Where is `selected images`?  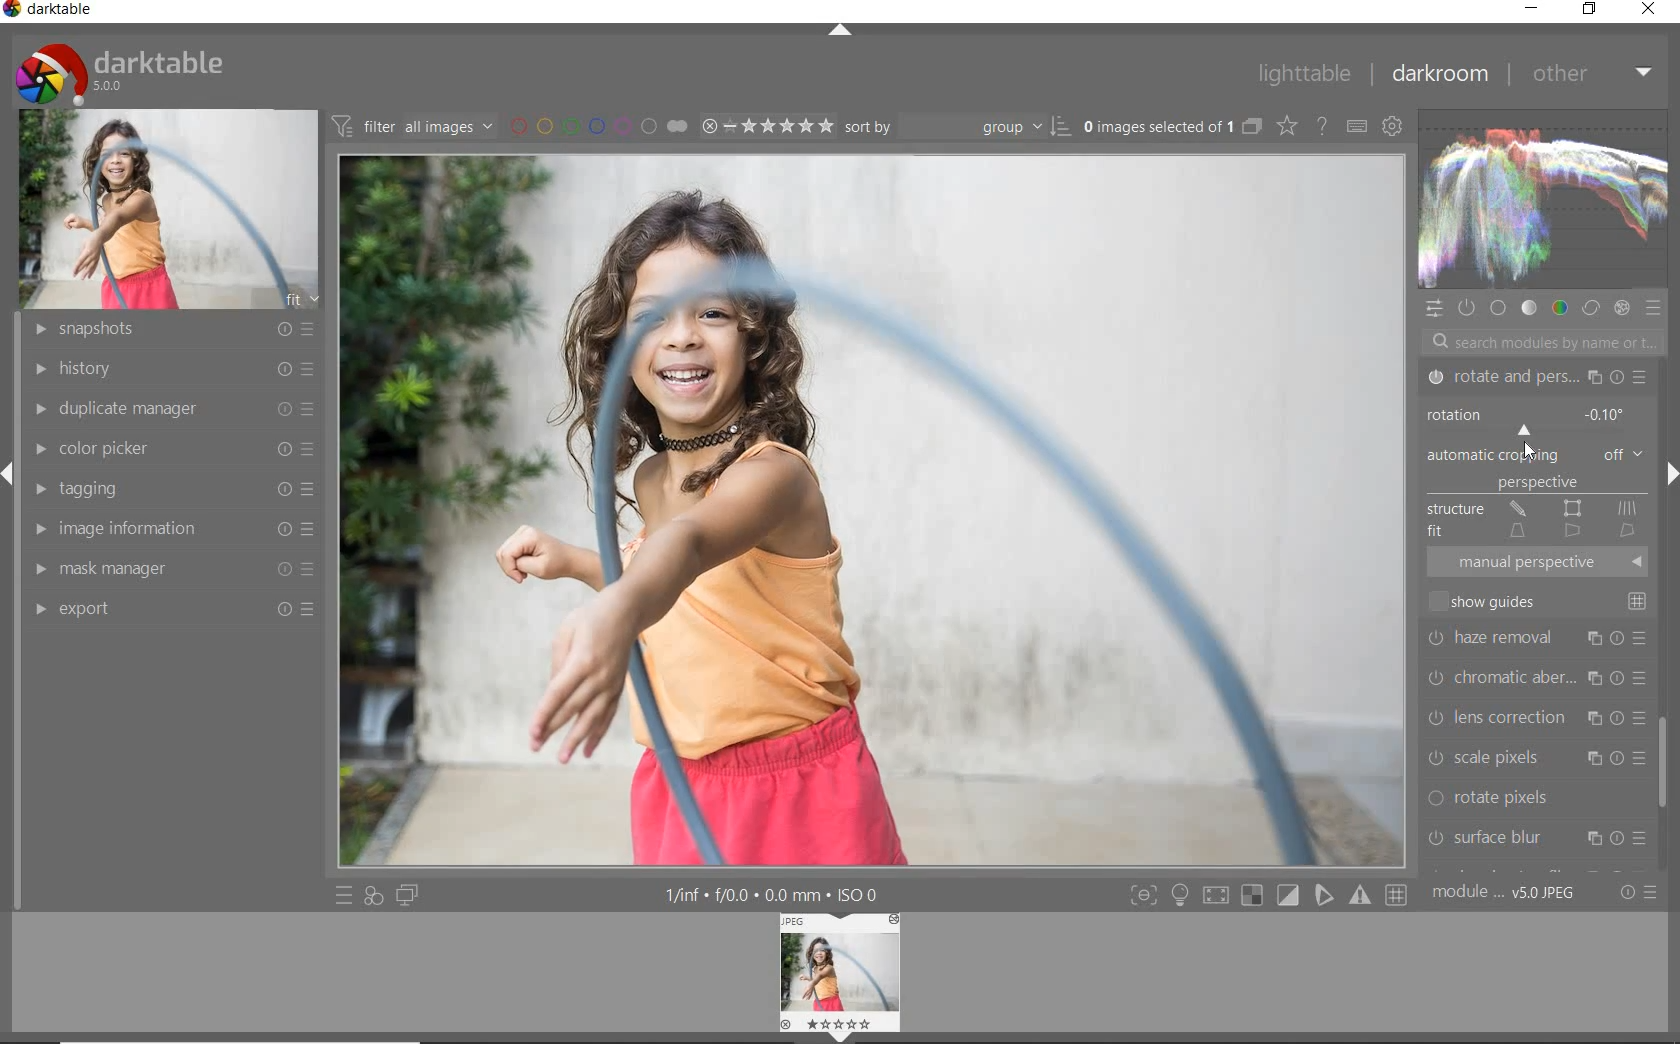
selected images is located at coordinates (1159, 127).